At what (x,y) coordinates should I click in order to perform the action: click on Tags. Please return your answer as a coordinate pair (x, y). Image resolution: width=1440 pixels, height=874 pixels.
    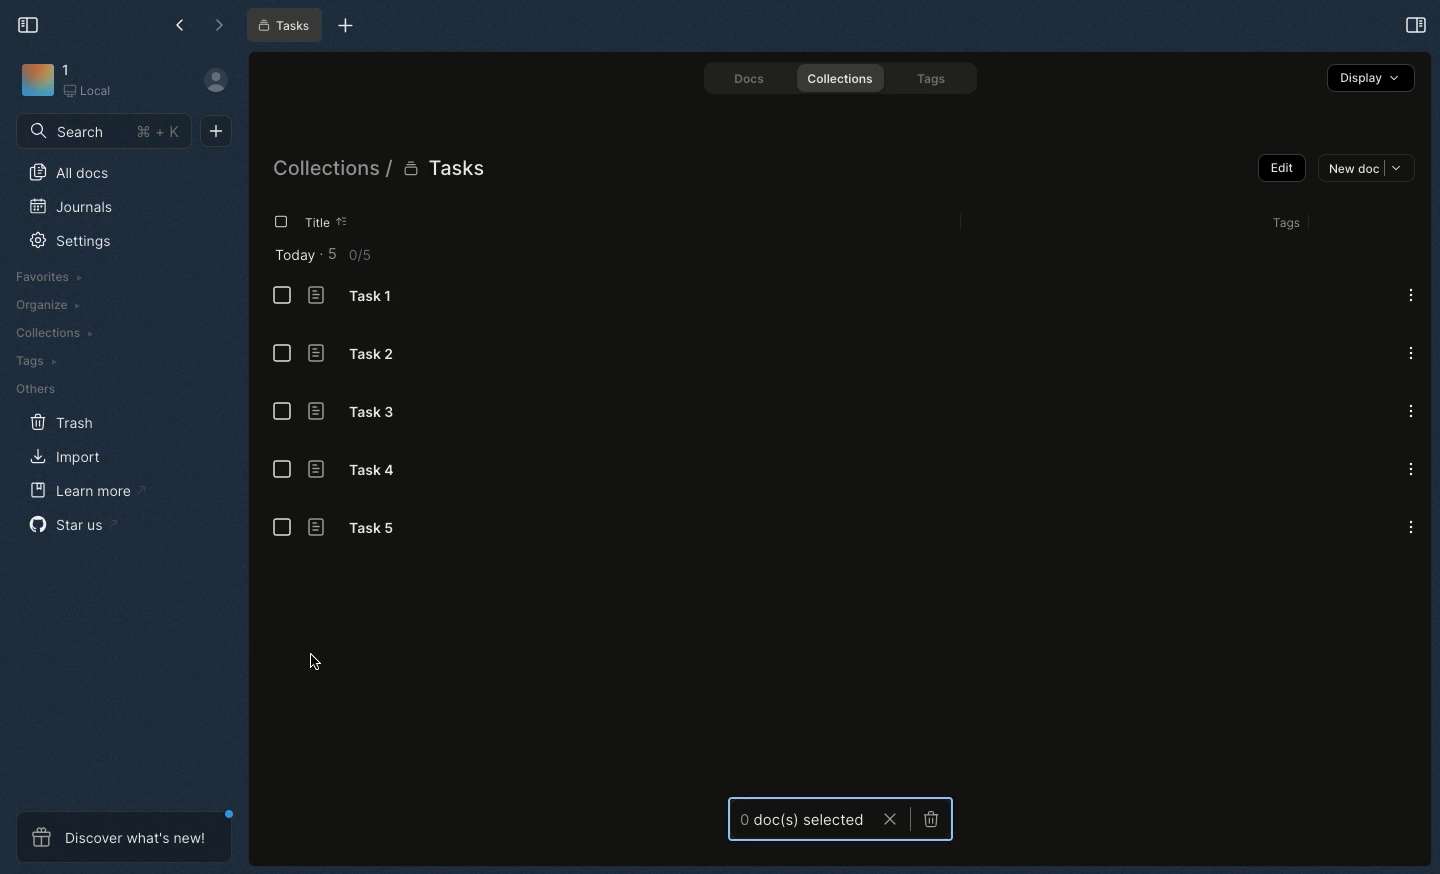
    Looking at the image, I should click on (1284, 222).